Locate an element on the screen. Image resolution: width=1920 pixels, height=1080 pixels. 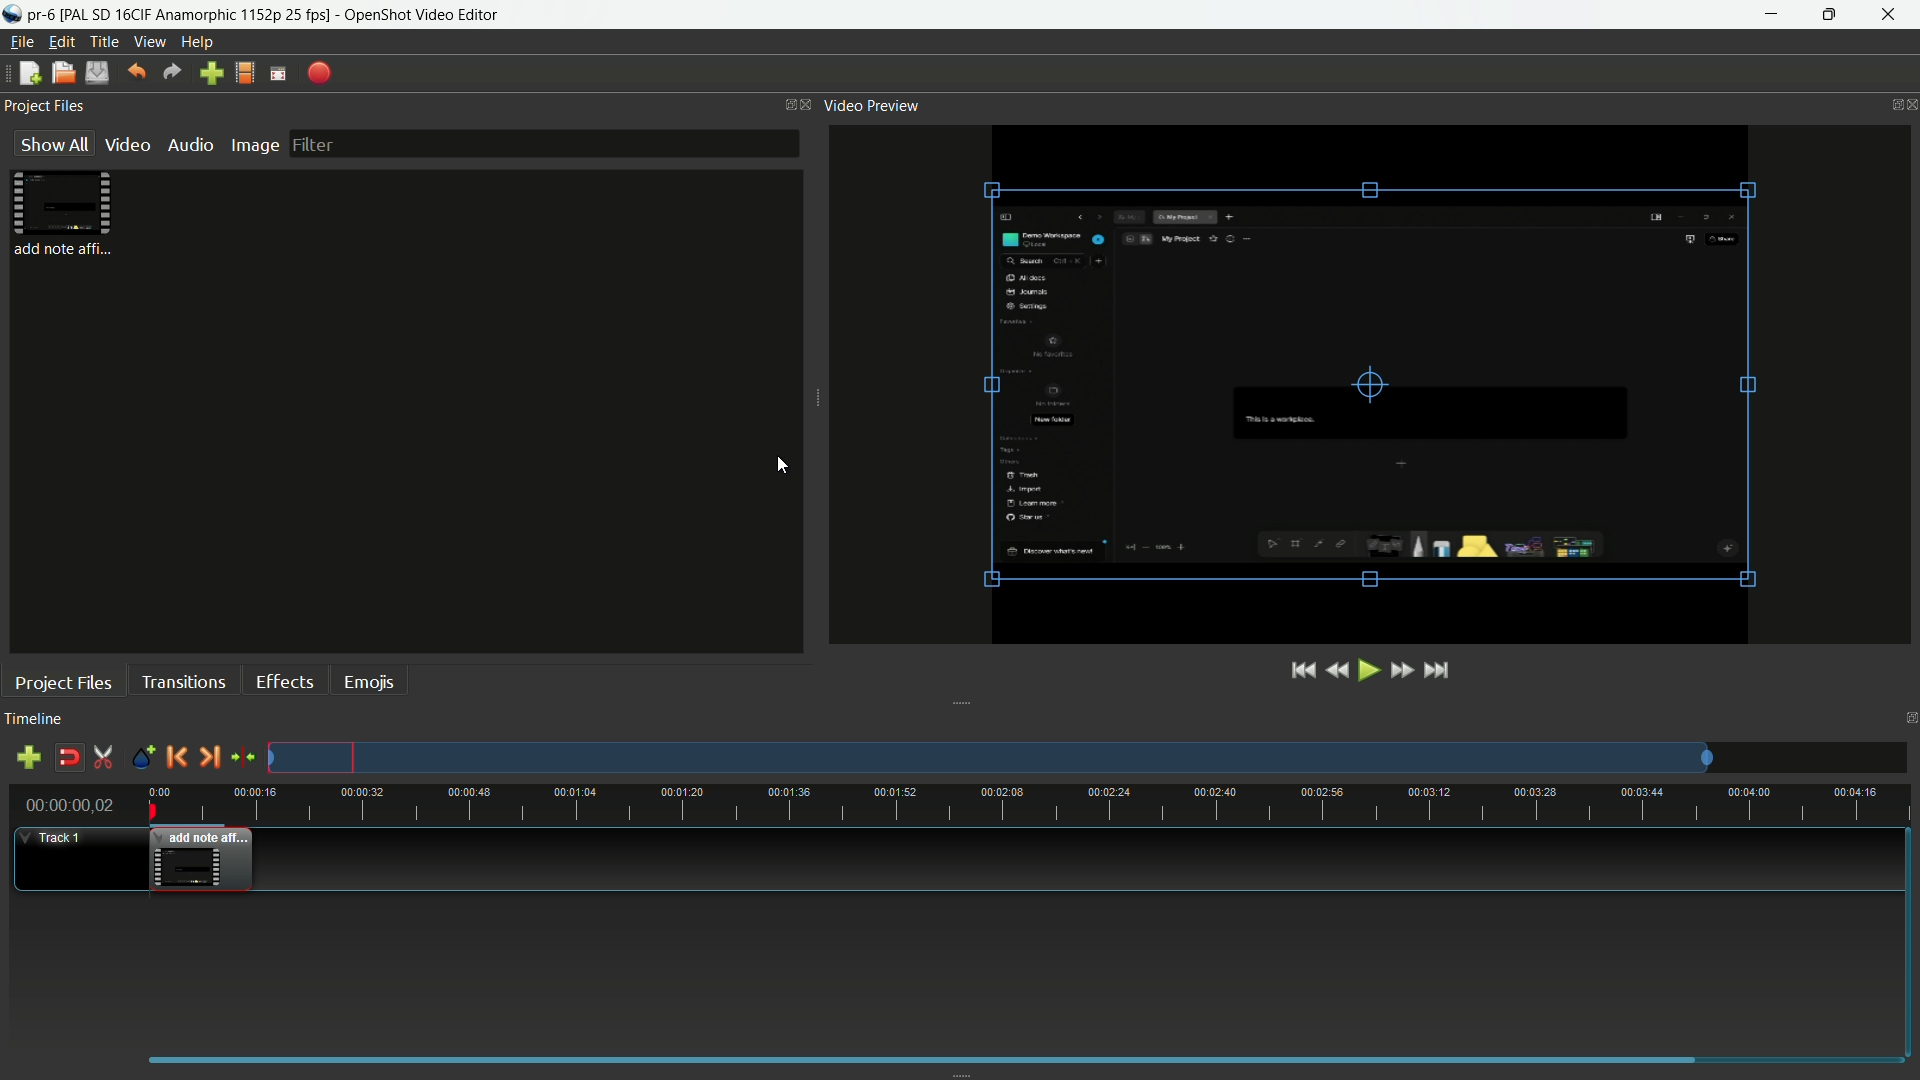
time is located at coordinates (1027, 804).